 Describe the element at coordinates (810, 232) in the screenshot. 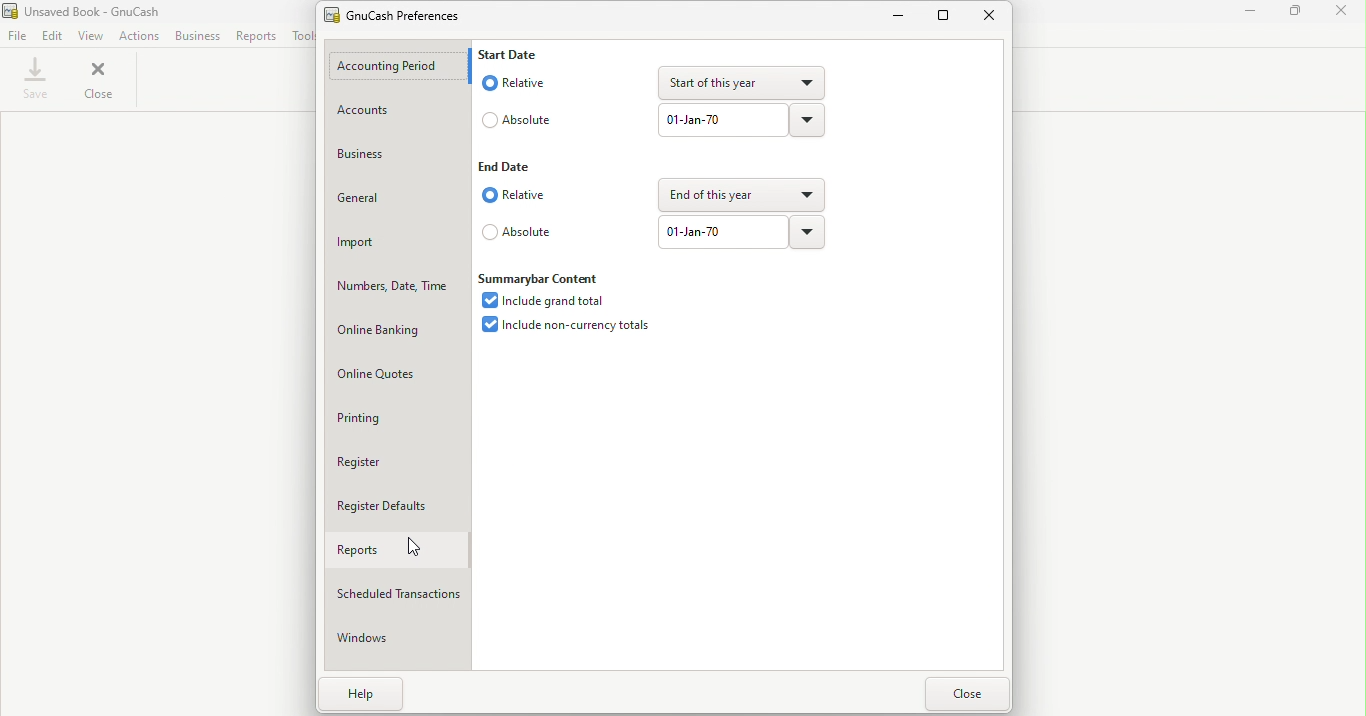

I see `Drop down` at that location.